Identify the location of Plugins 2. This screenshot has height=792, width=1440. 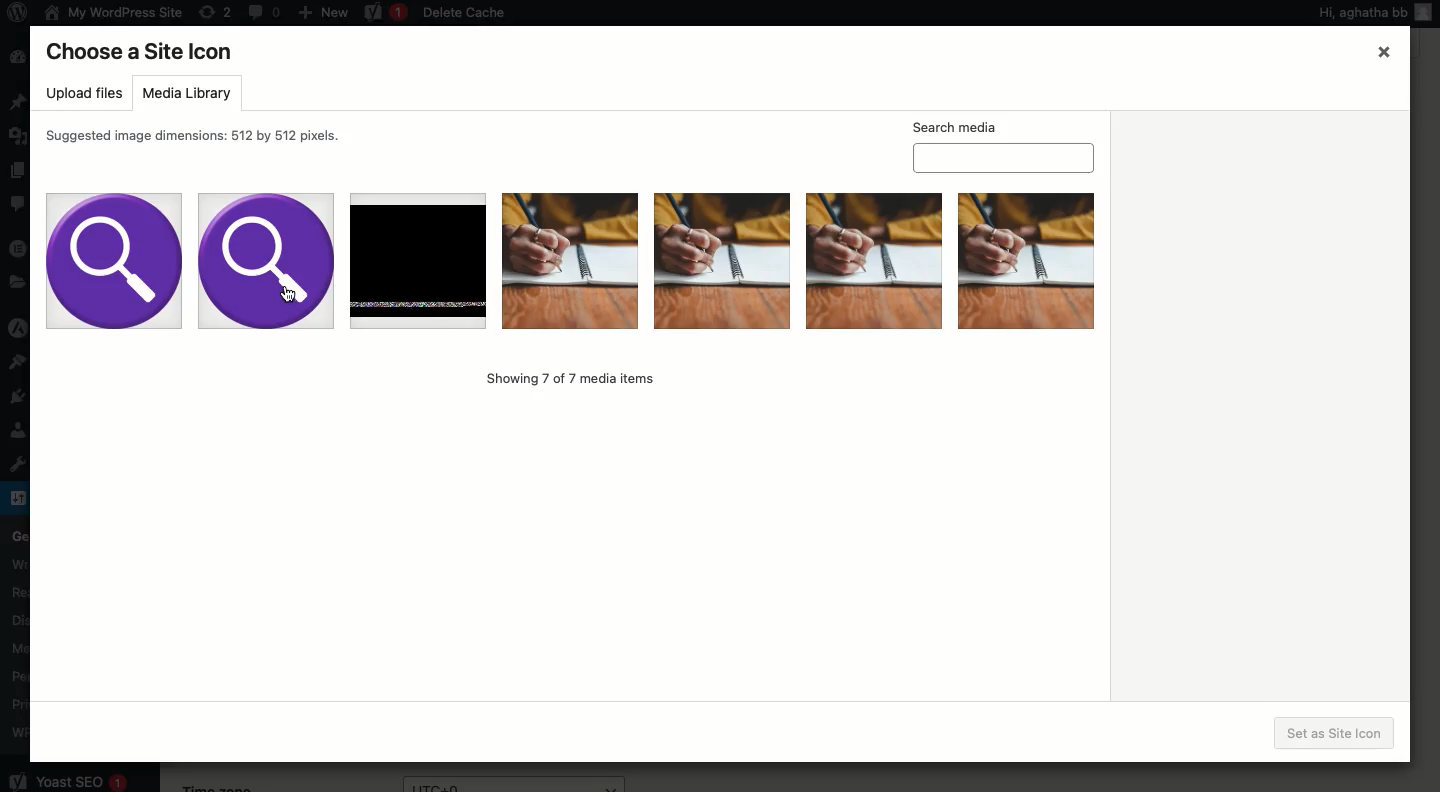
(25, 402).